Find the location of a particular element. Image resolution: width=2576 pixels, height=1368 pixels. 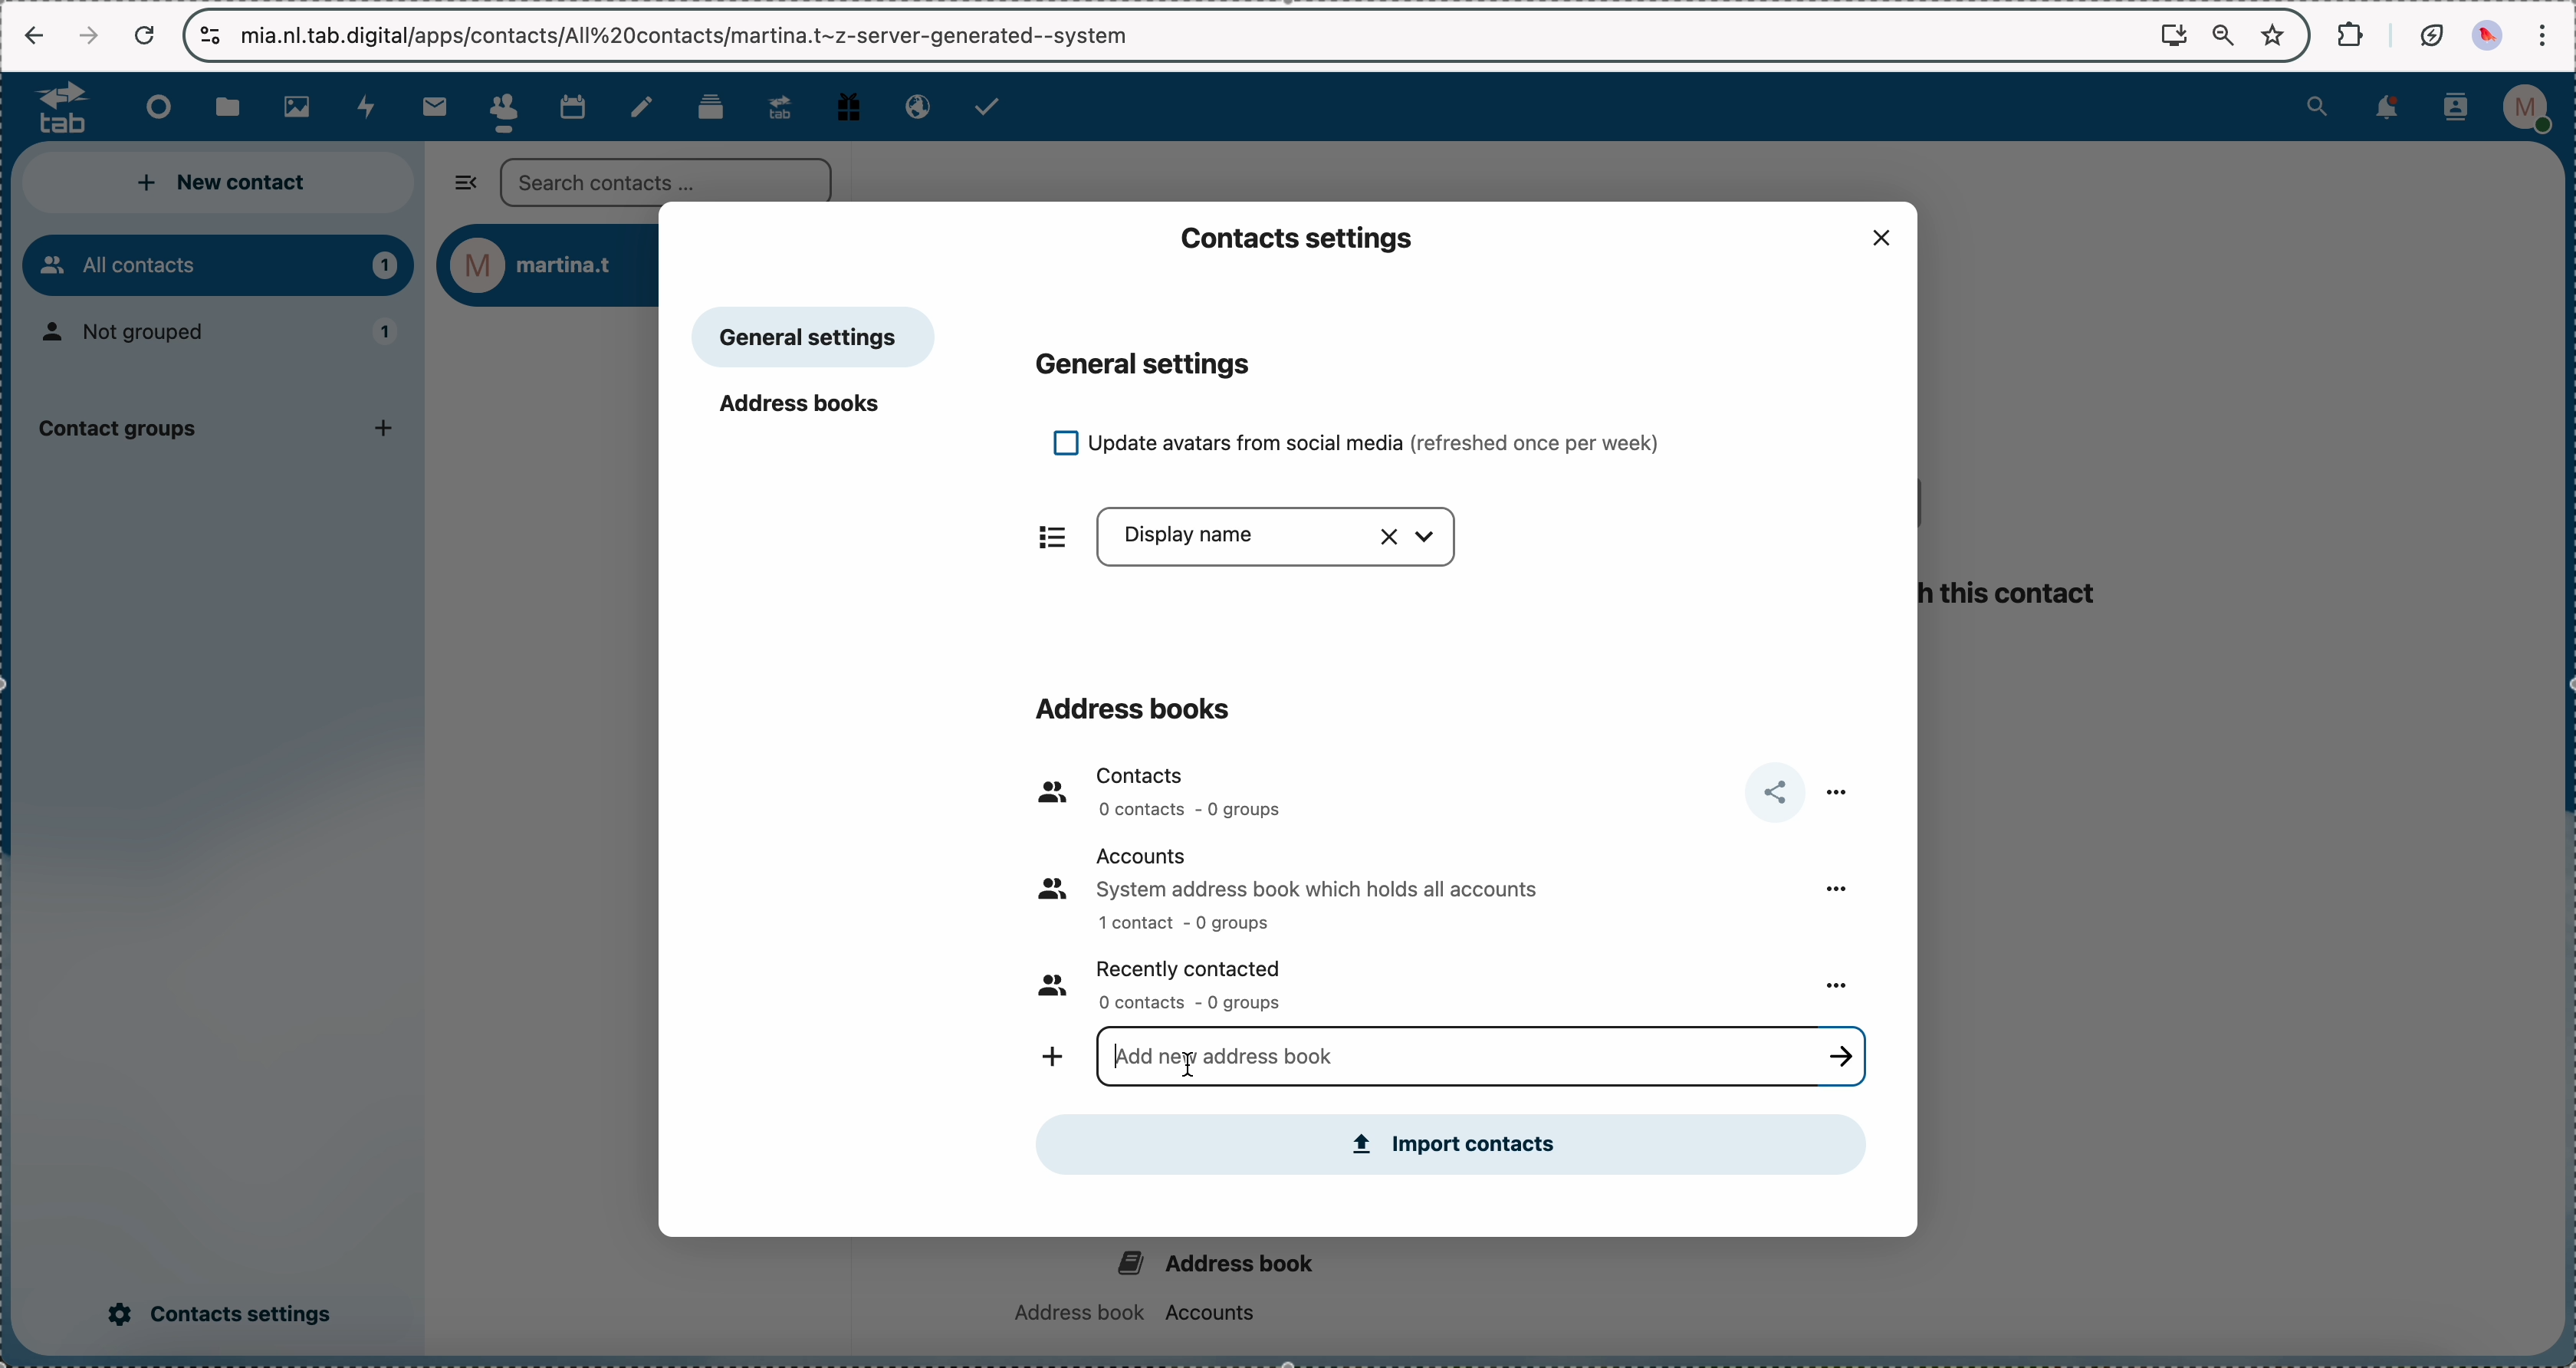

accounts is located at coordinates (1315, 888).